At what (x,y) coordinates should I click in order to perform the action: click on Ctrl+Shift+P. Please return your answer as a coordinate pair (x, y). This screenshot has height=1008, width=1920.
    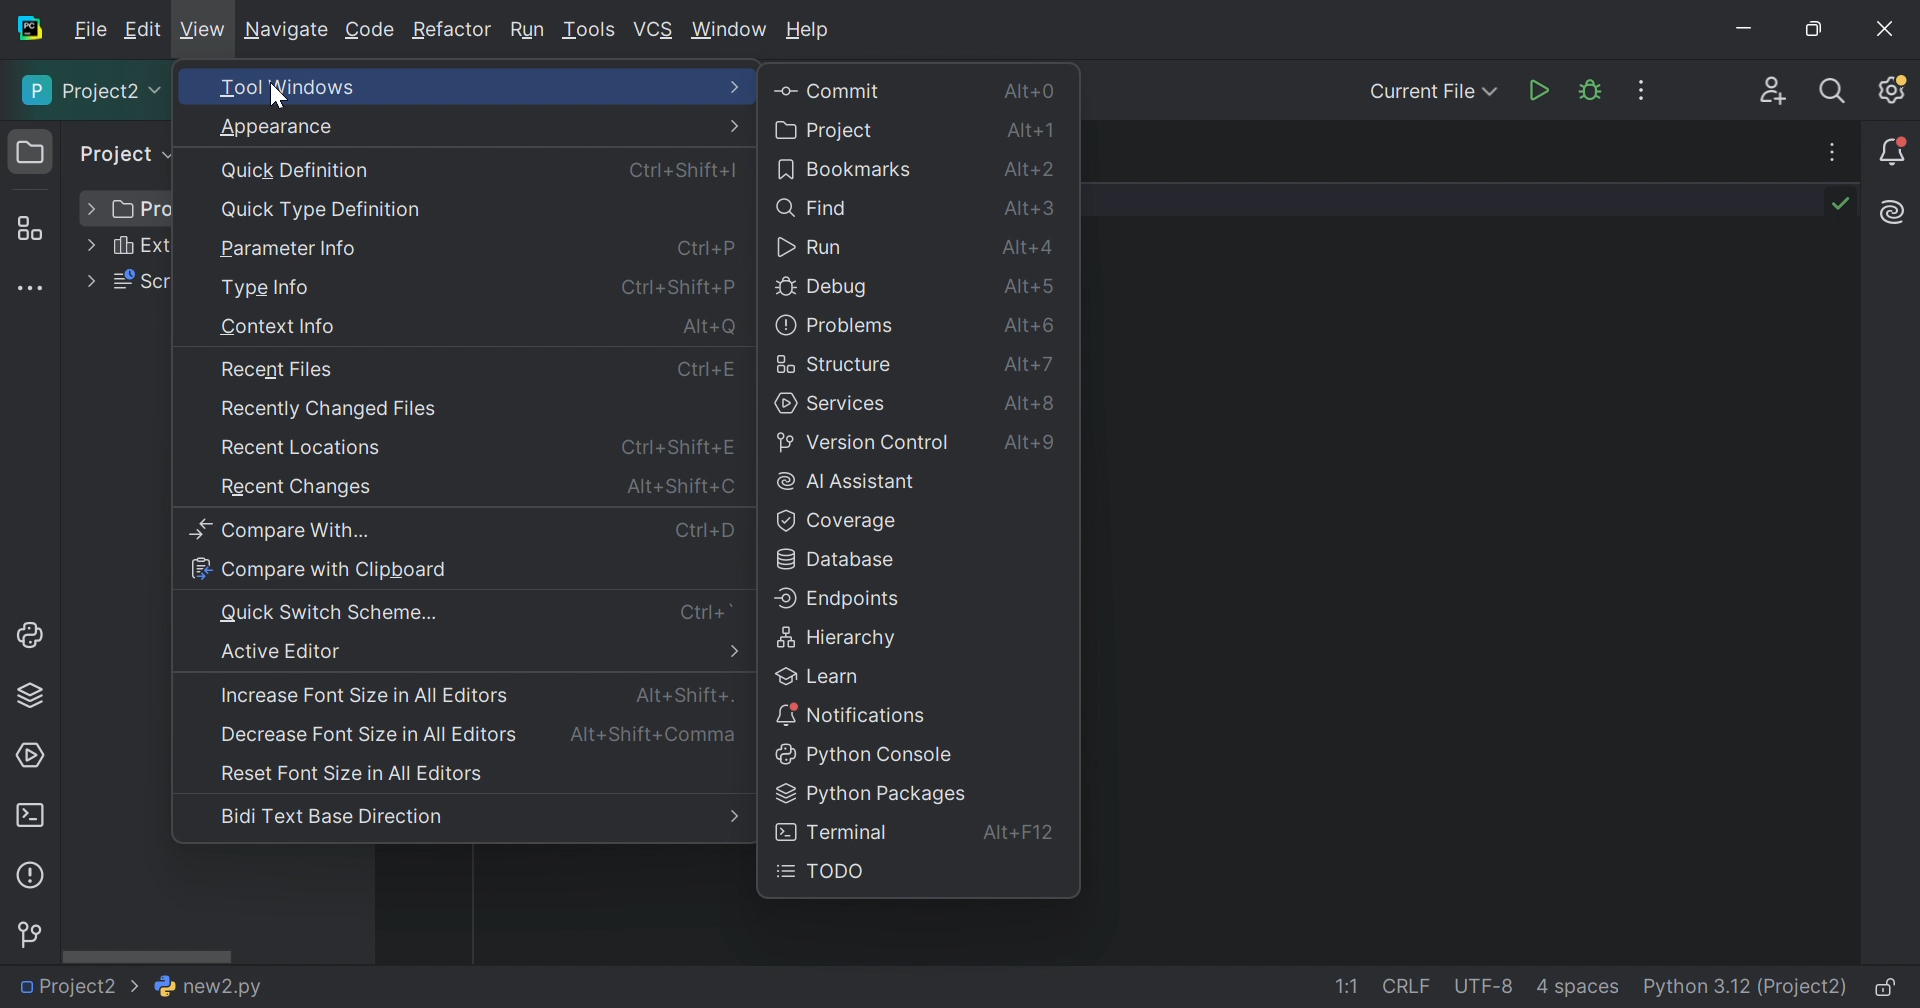
    Looking at the image, I should click on (676, 289).